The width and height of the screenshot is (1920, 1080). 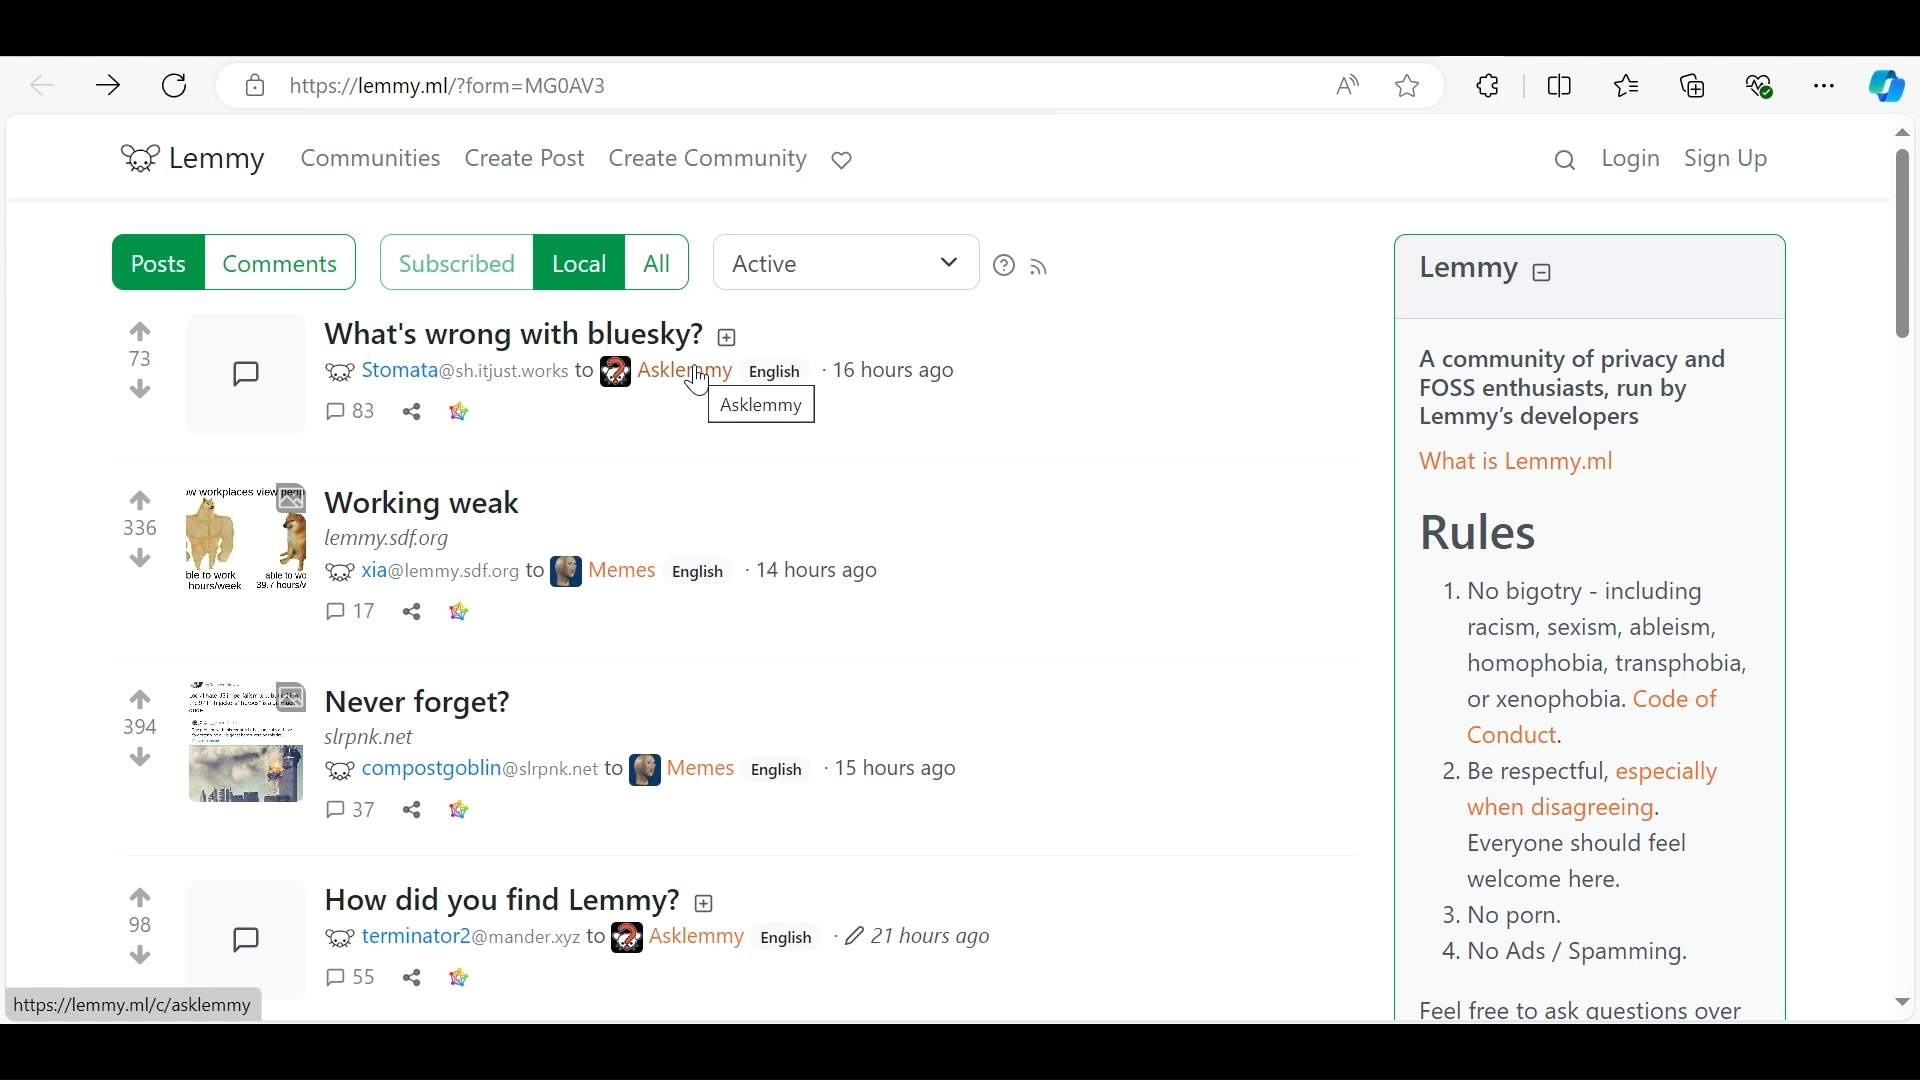 I want to click on Asklemmy, so click(x=761, y=407).